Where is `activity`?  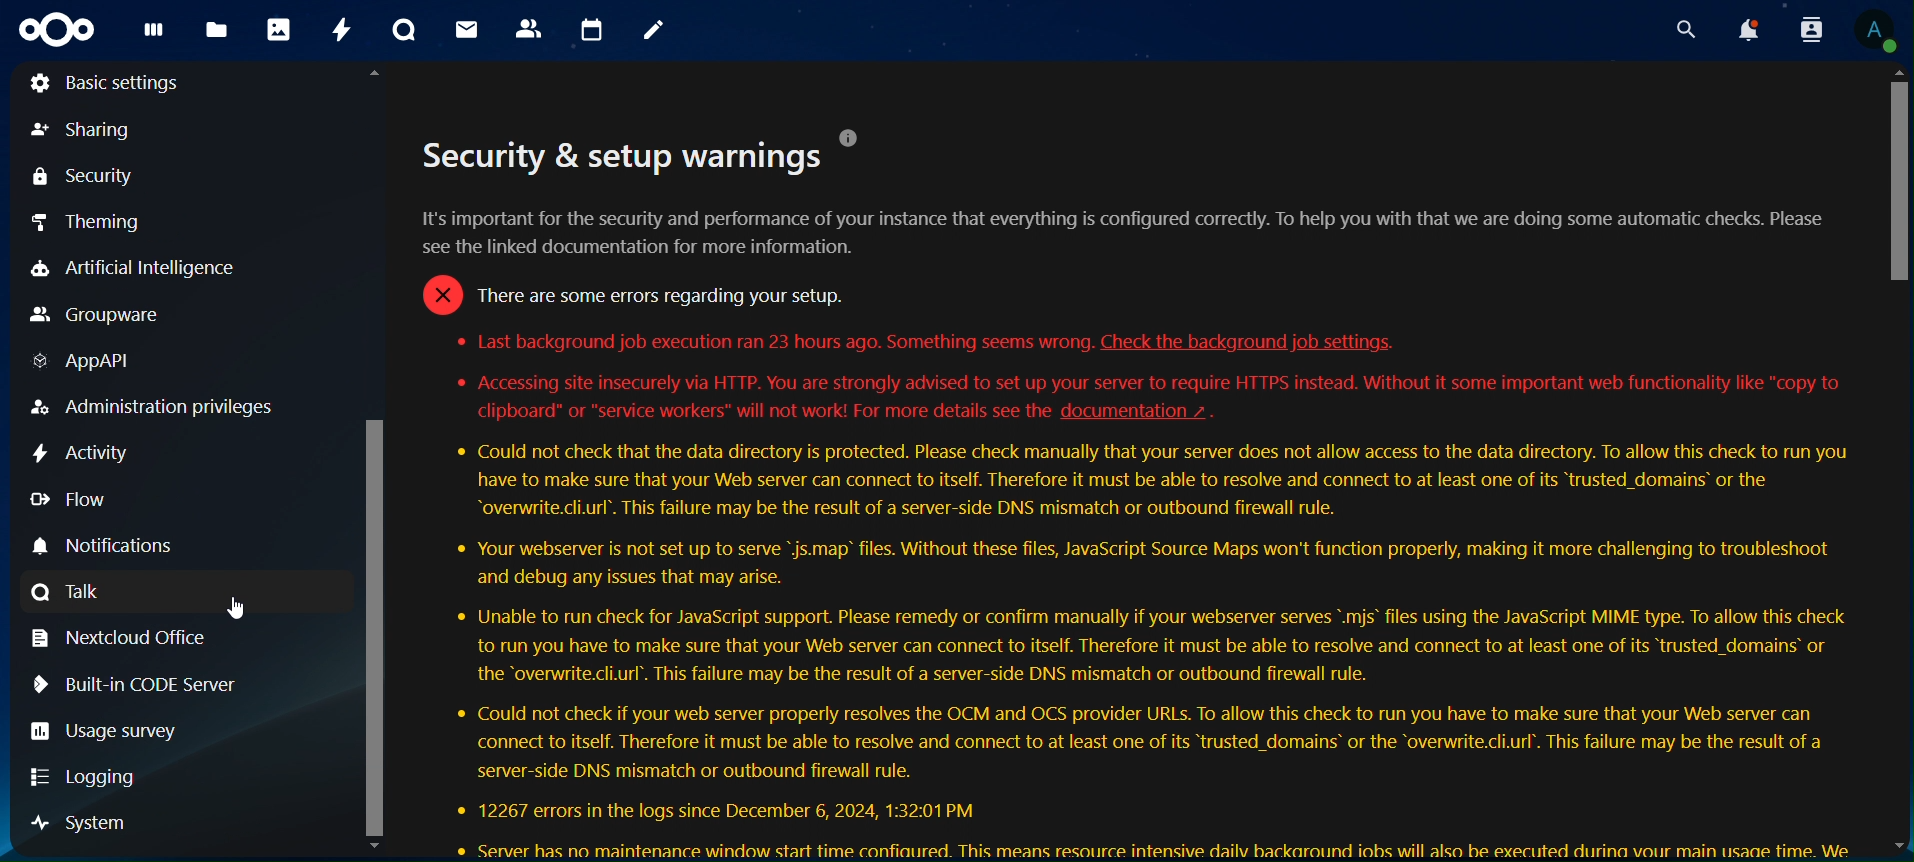 activity is located at coordinates (341, 29).